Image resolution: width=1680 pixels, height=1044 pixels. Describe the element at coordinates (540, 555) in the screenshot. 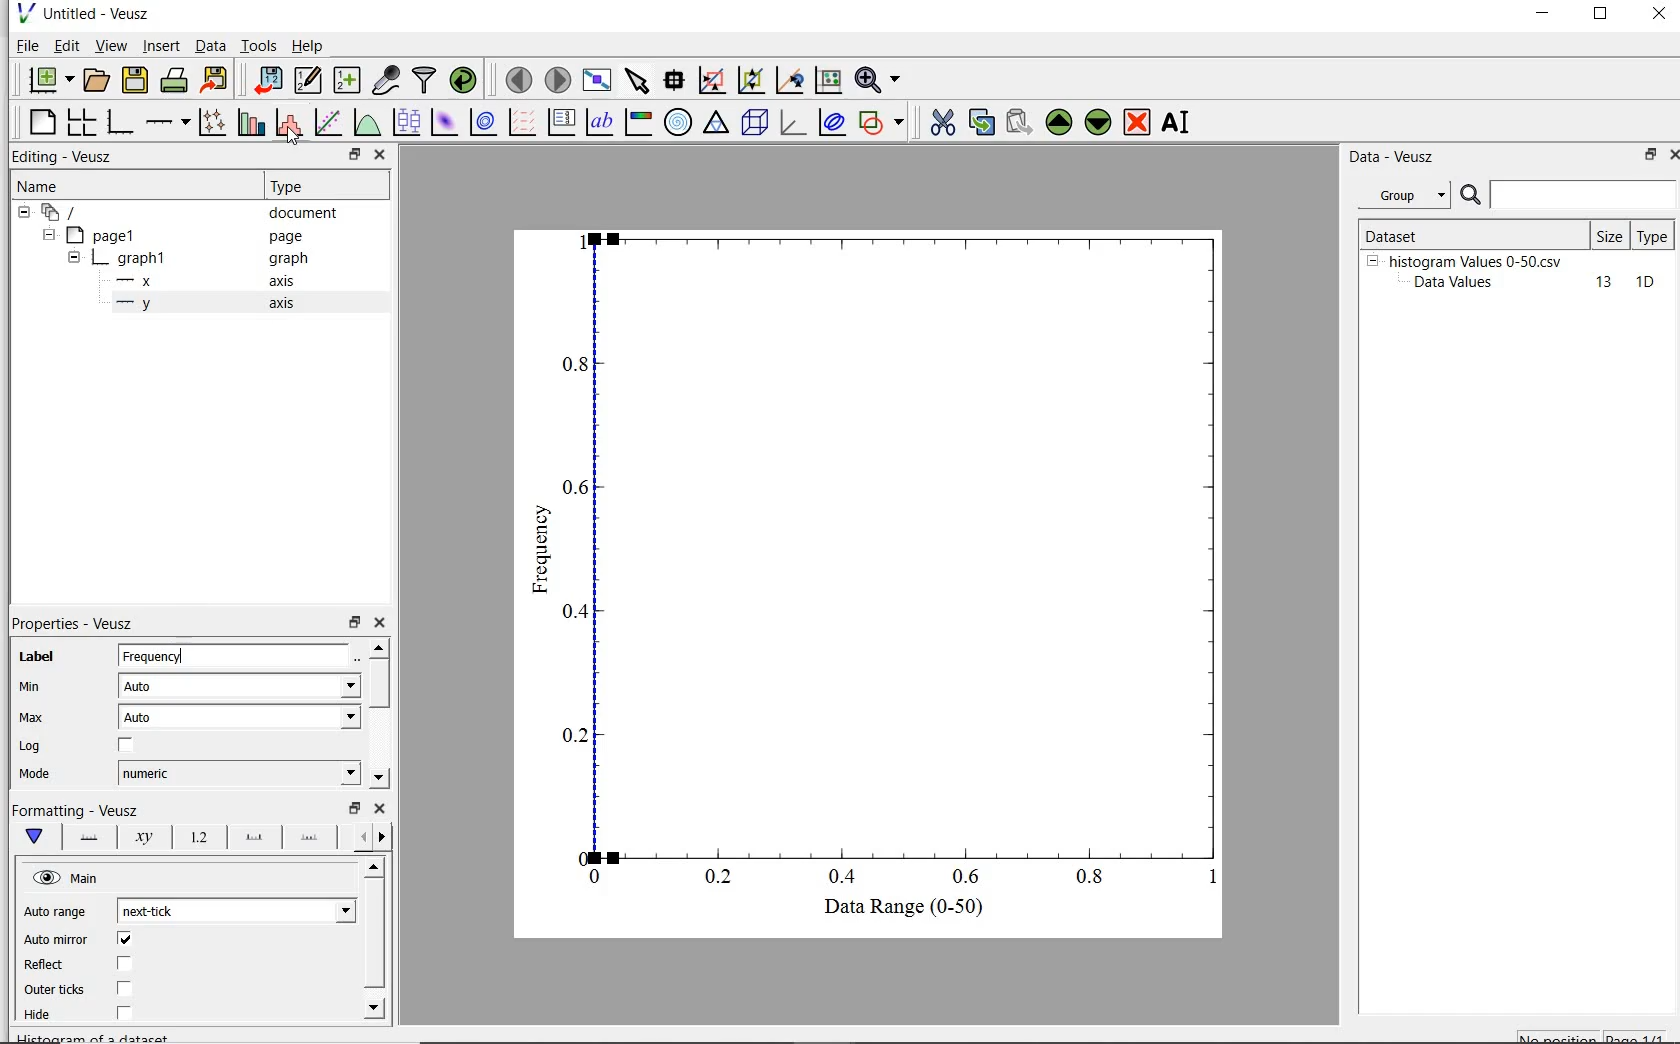

I see `frequency` at that location.